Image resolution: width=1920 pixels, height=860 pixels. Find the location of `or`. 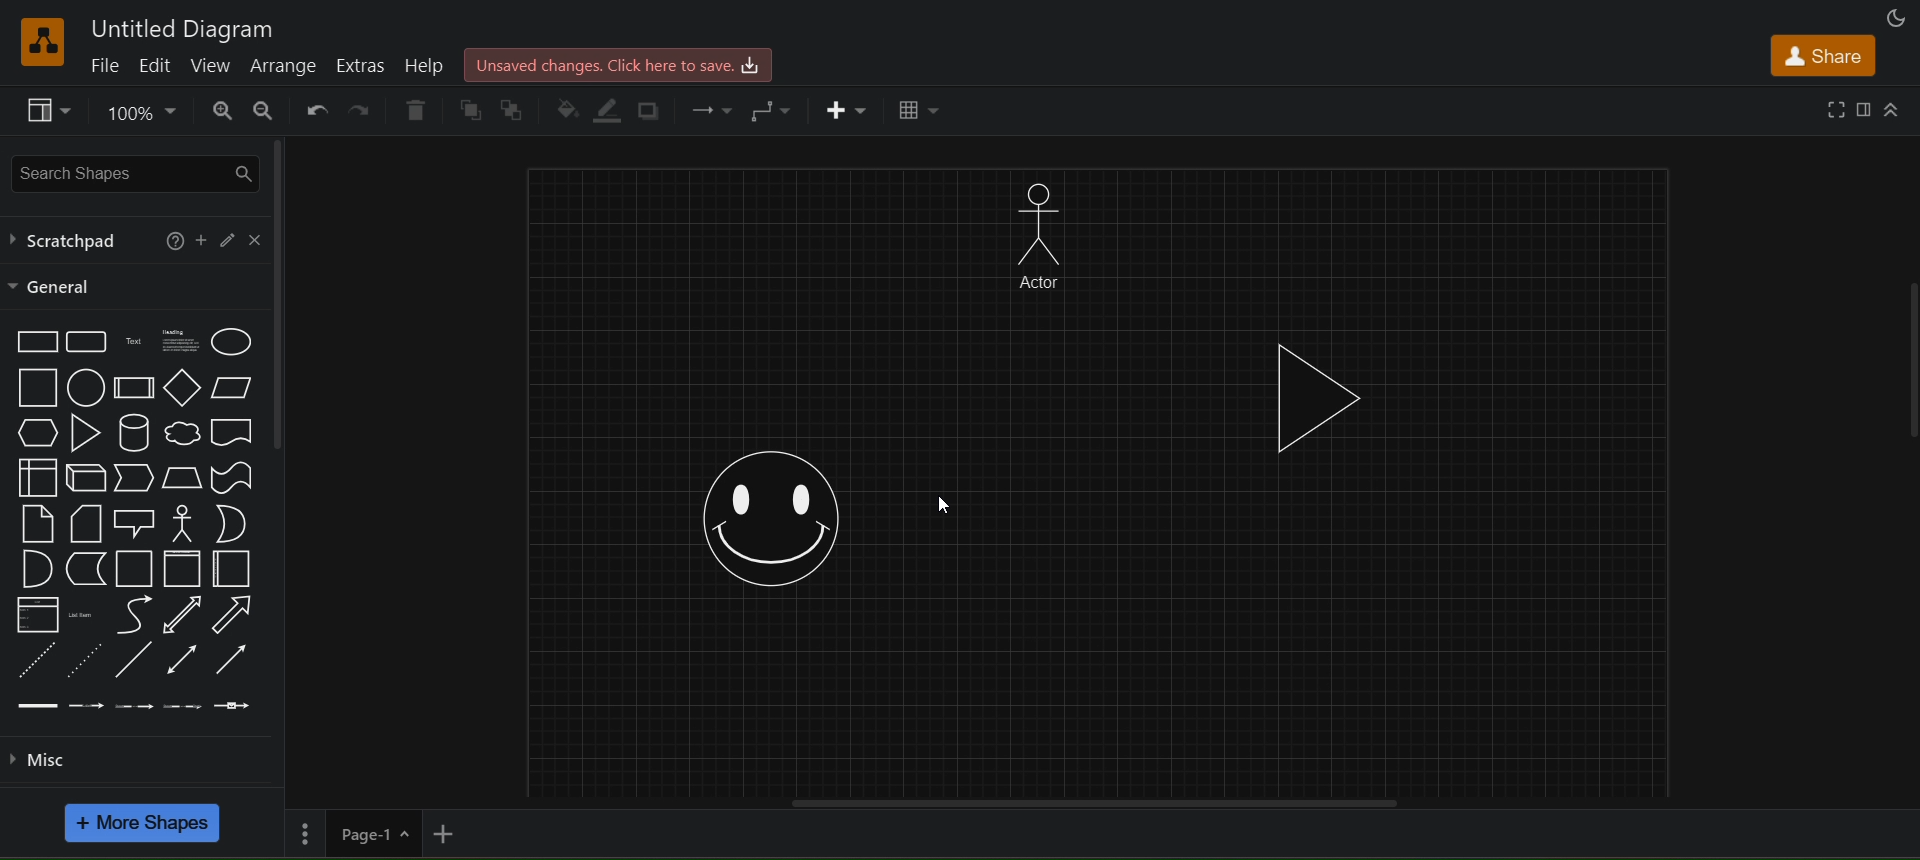

or is located at coordinates (227, 523).